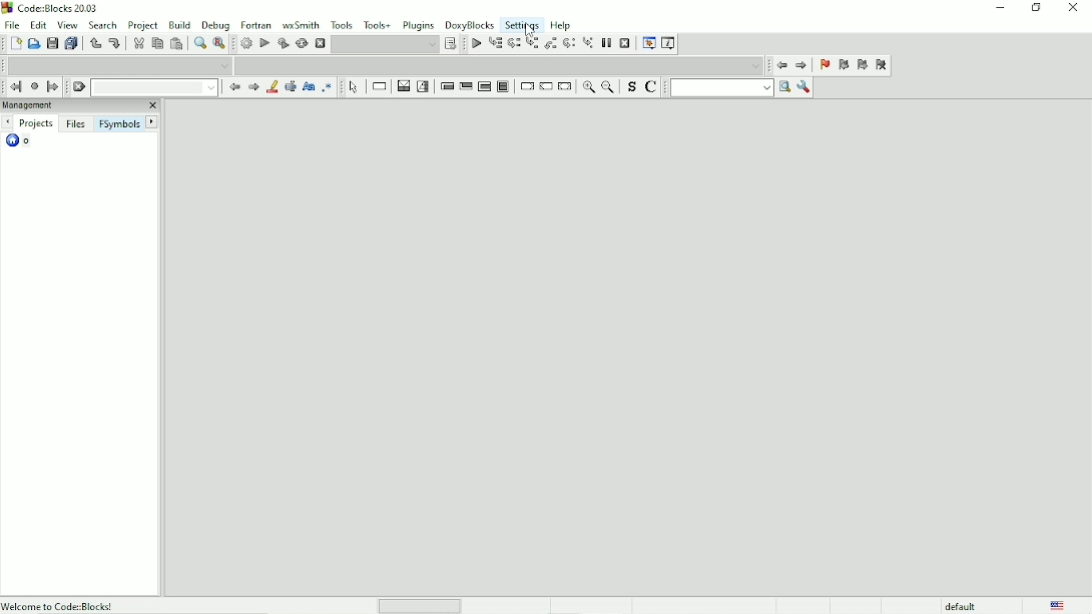  I want to click on Zoom out, so click(609, 88).